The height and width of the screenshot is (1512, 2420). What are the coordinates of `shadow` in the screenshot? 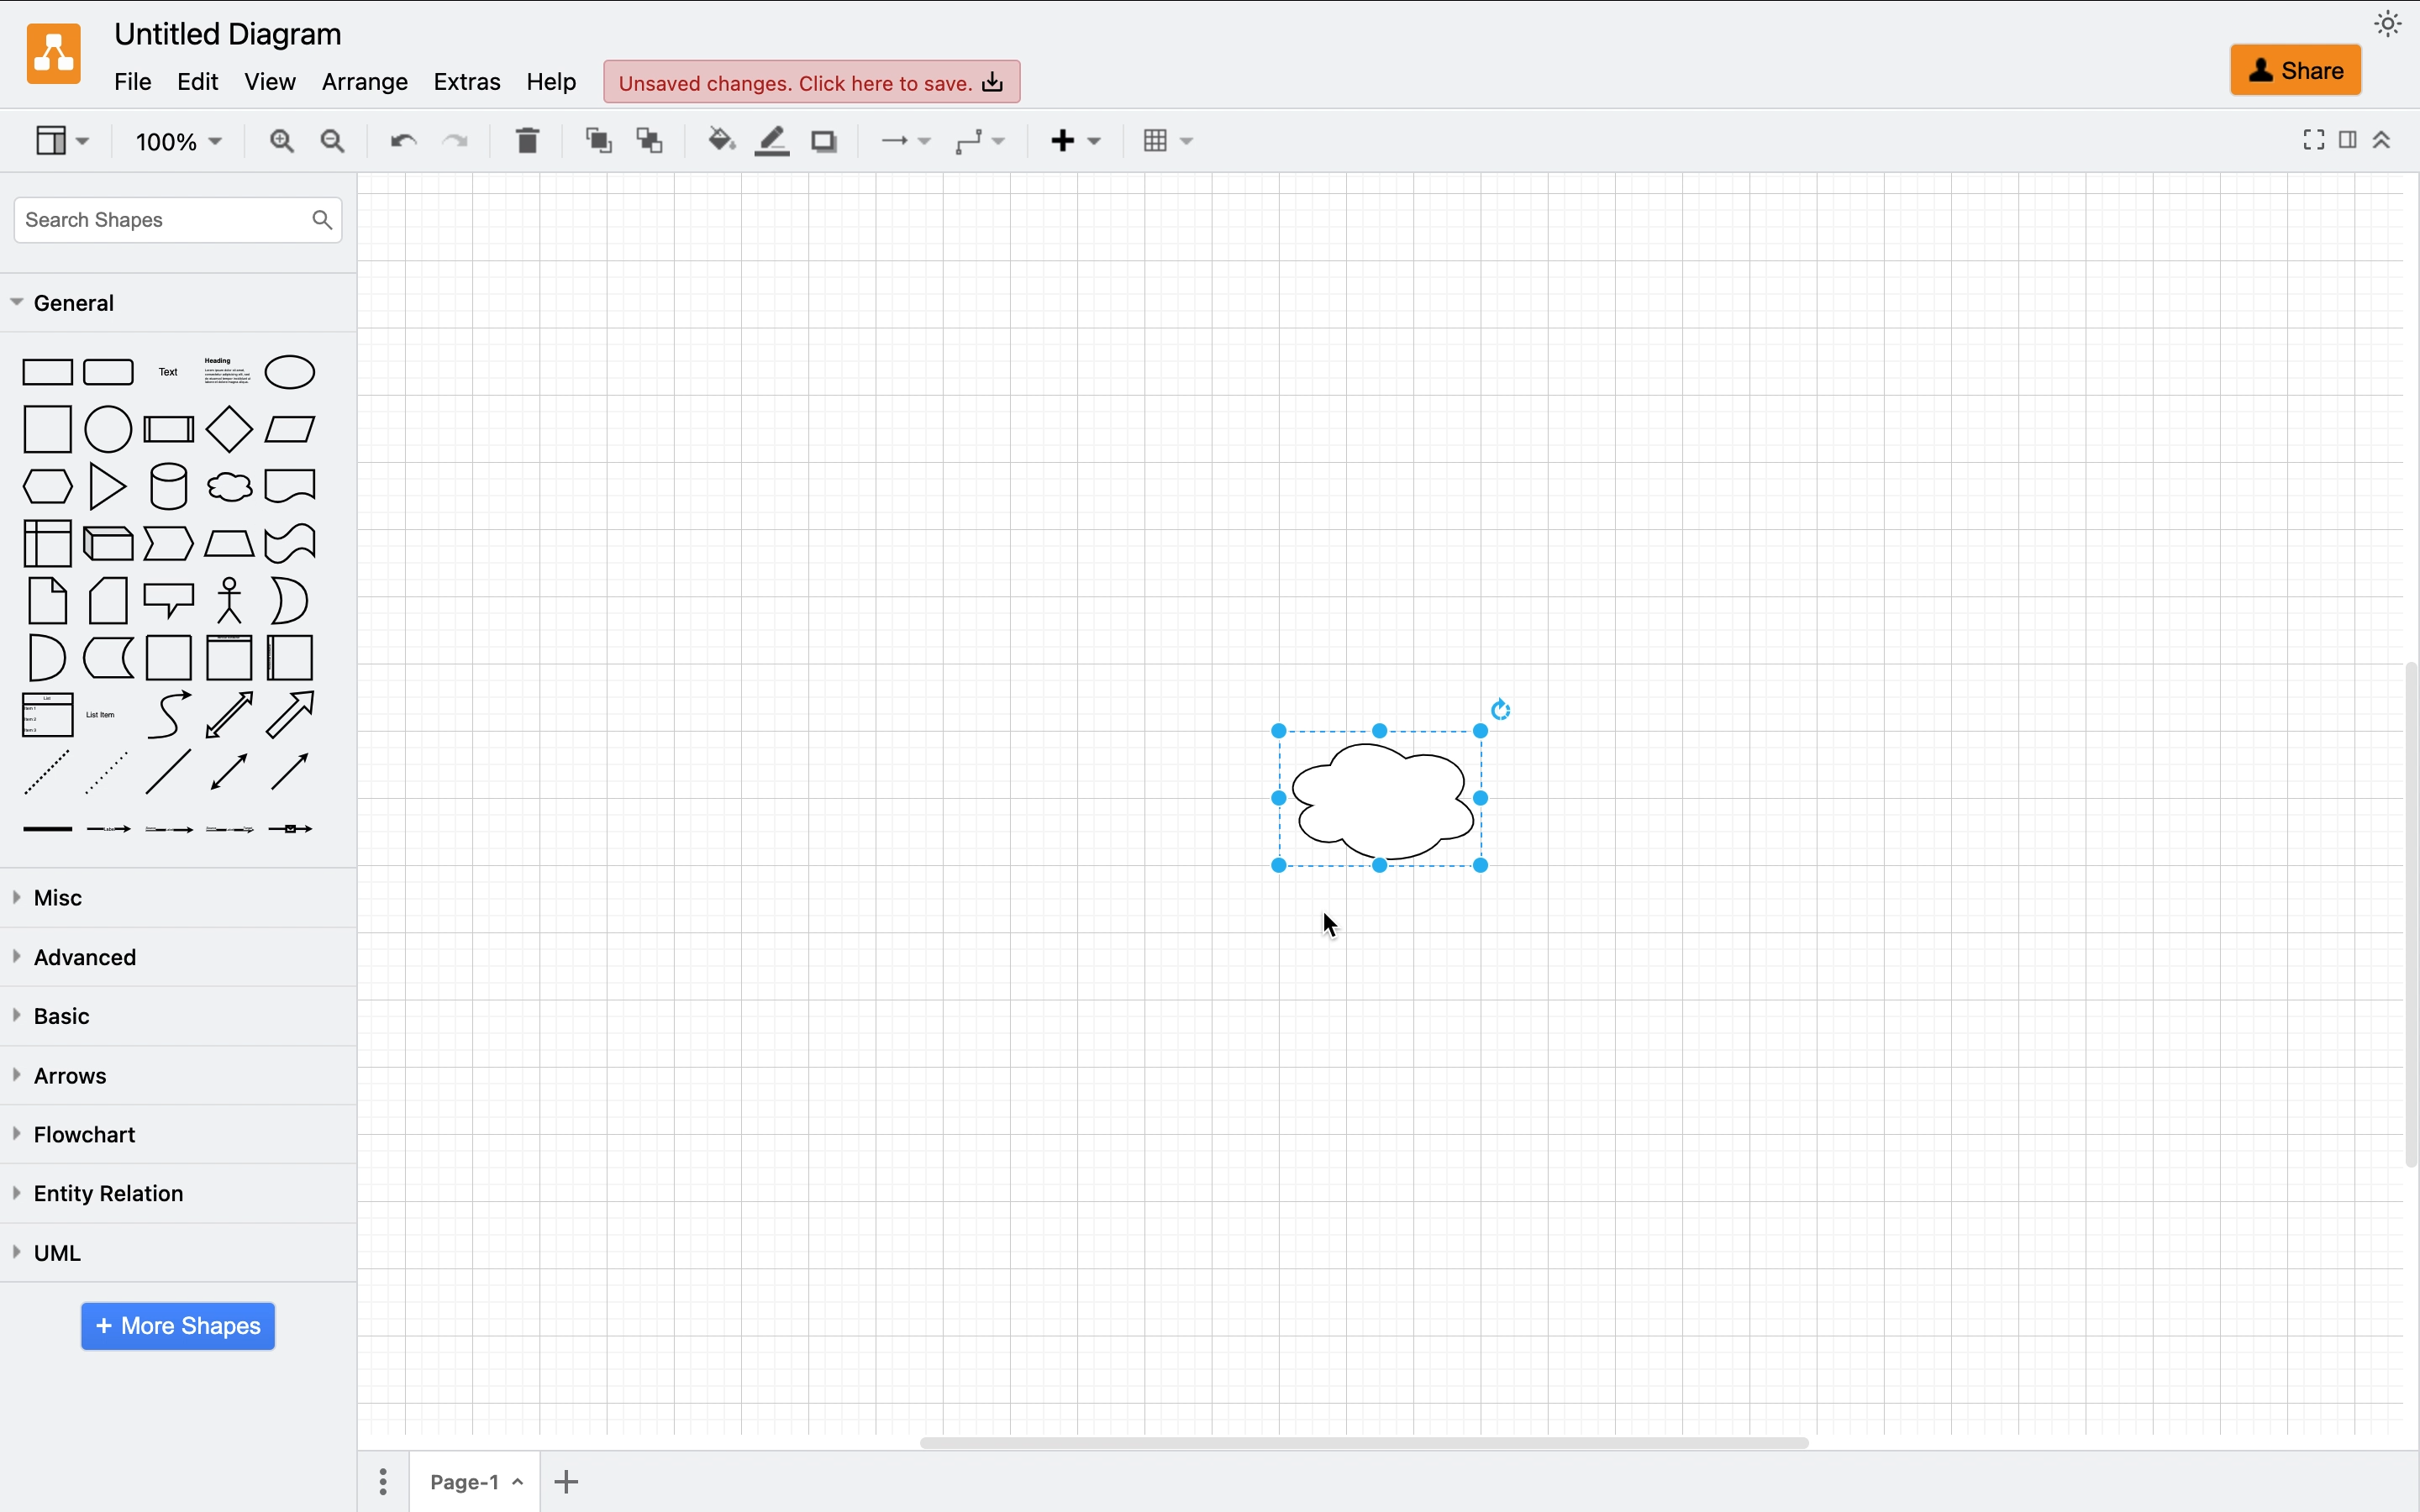 It's located at (825, 144).